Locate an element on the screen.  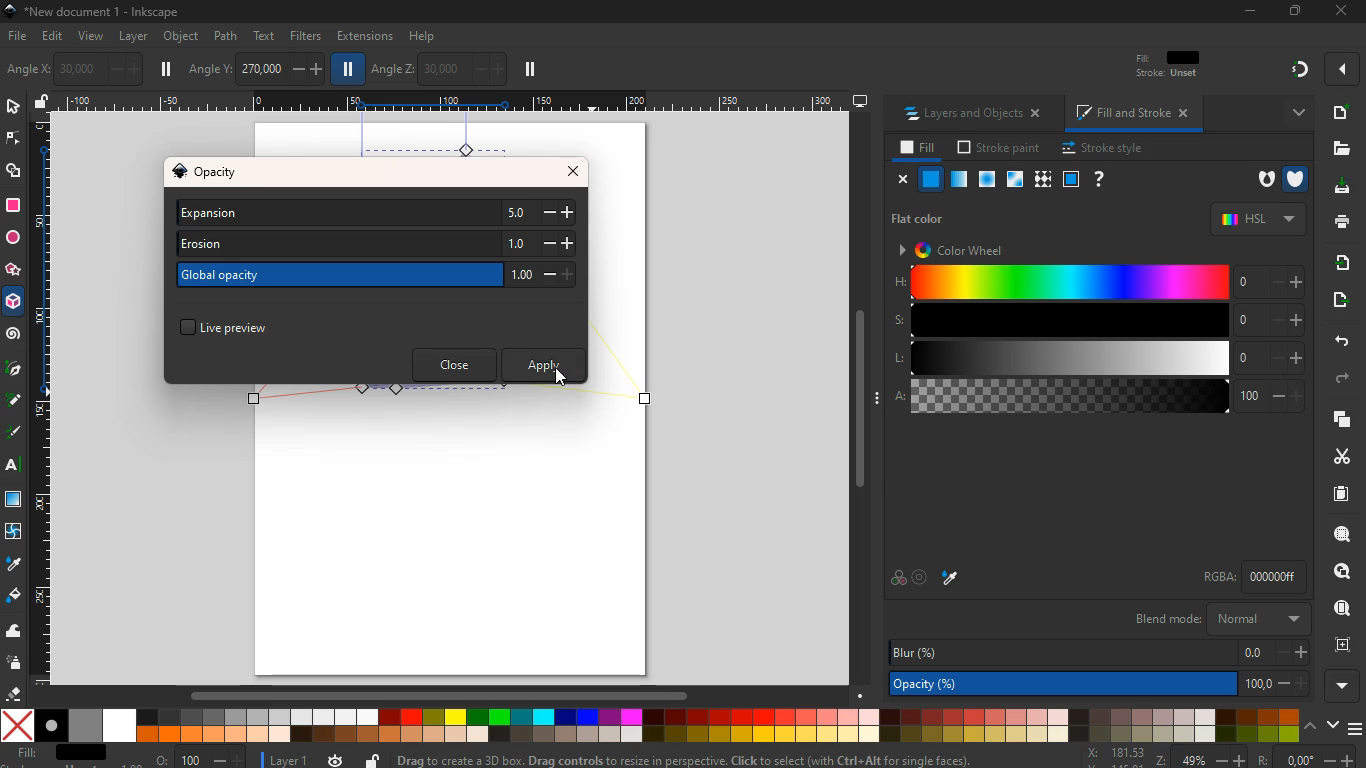
gradient is located at coordinates (1301, 70).